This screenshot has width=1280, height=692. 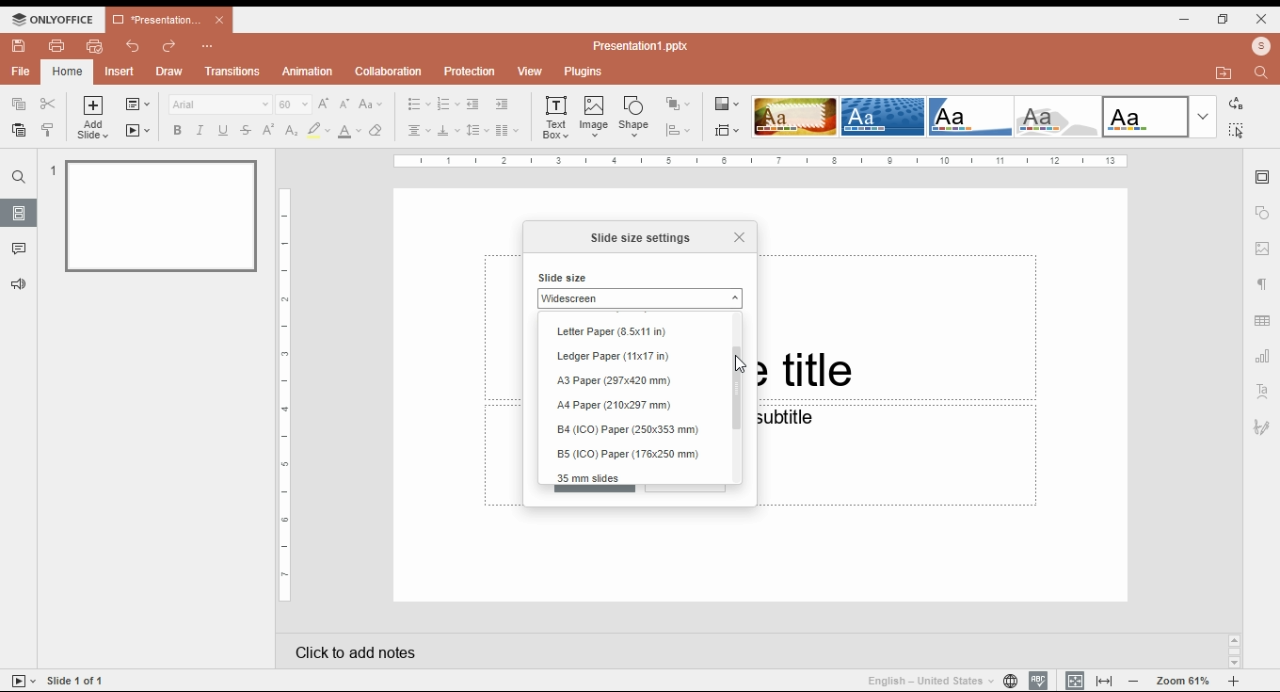 What do you see at coordinates (269, 129) in the screenshot?
I see `superscript` at bounding box center [269, 129].